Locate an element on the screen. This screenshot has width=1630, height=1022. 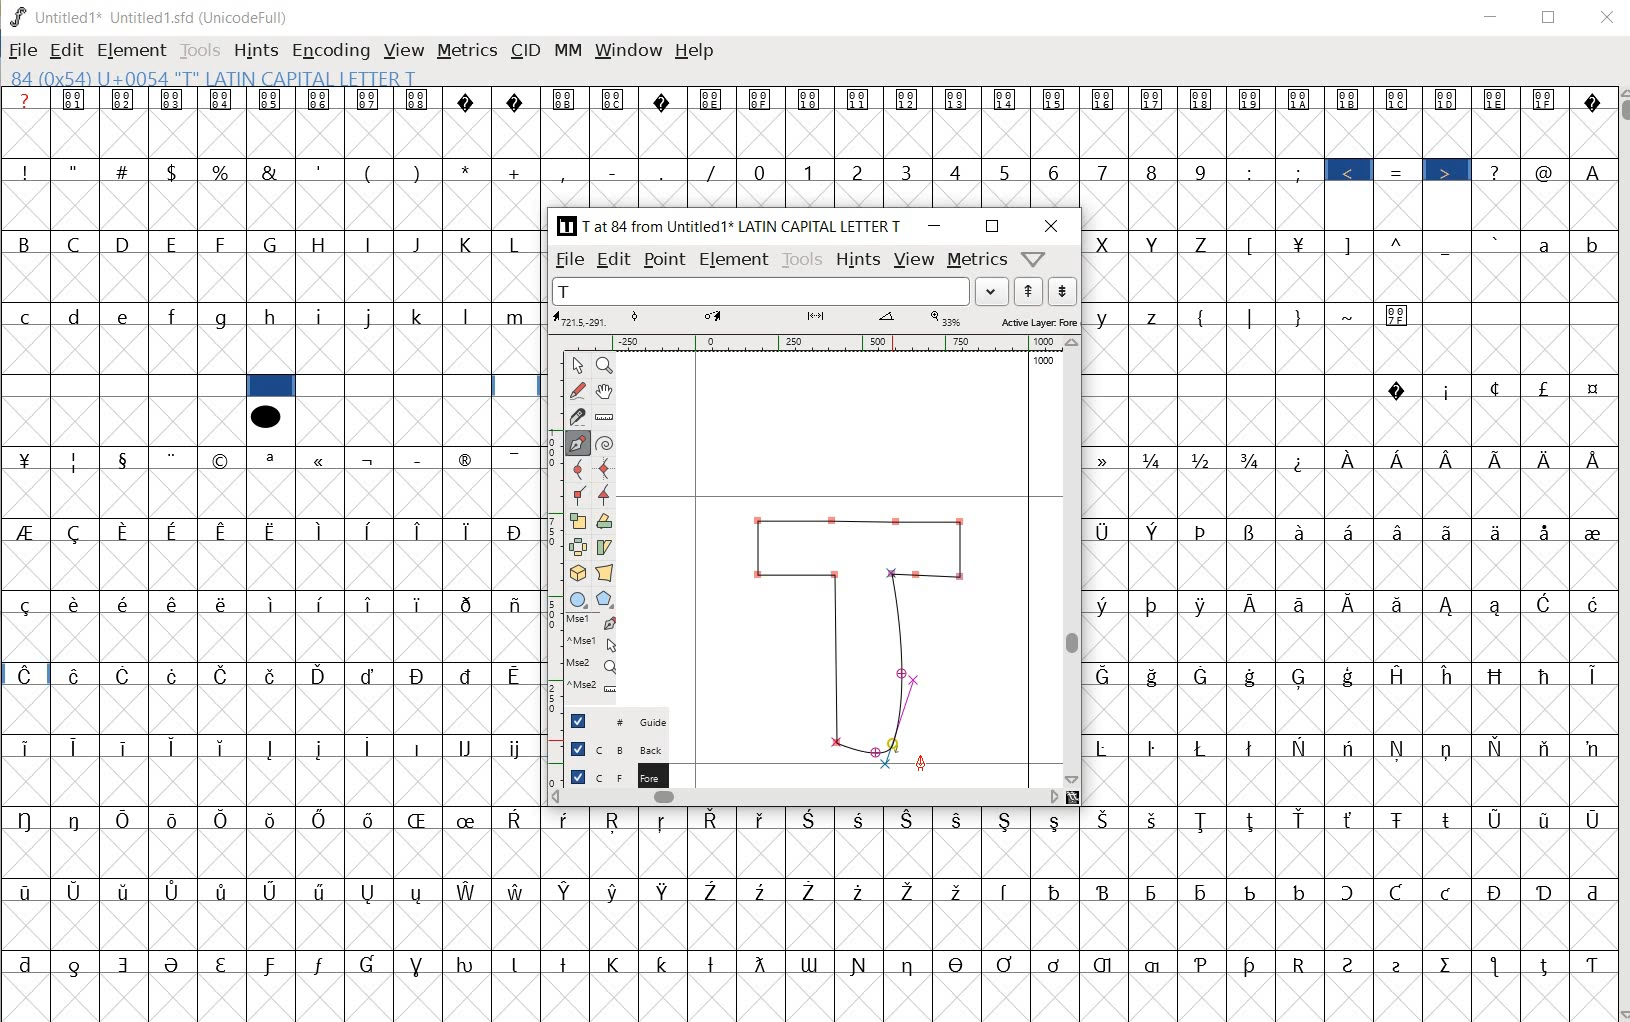
Symbol is located at coordinates (1253, 676).